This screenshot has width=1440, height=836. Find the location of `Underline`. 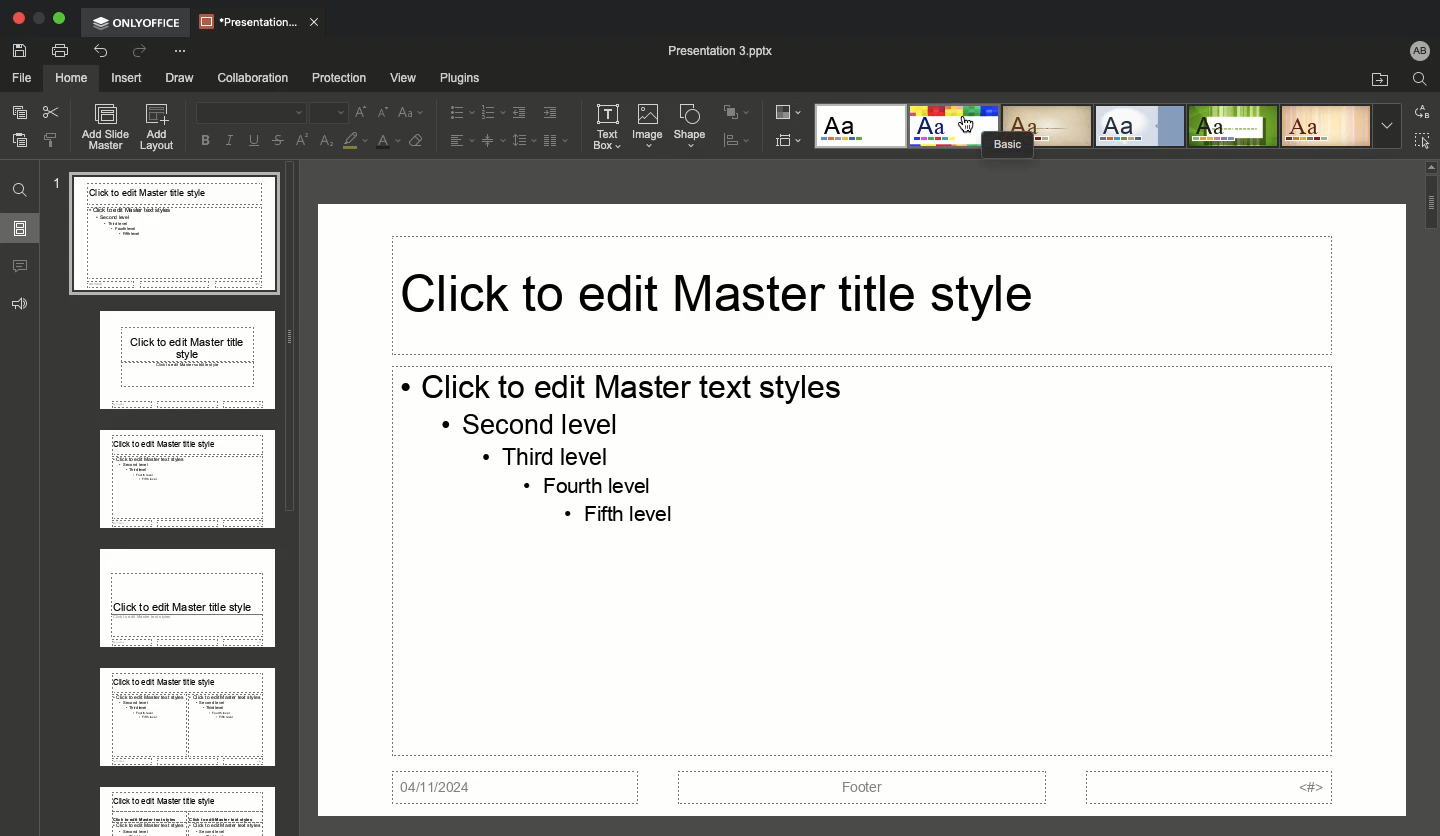

Underline is located at coordinates (254, 140).